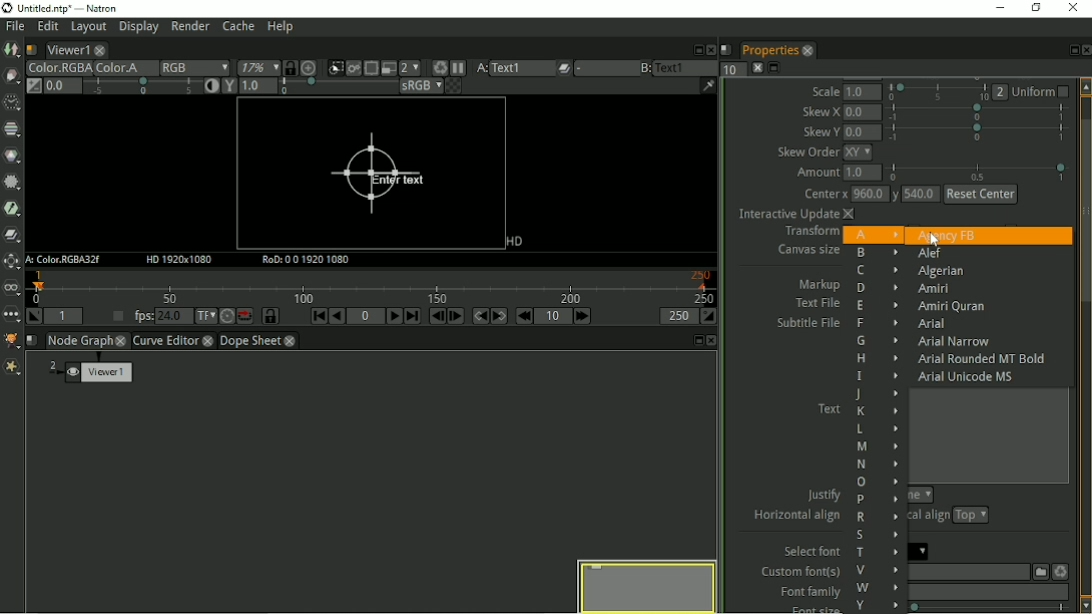 The image size is (1092, 614). Describe the element at coordinates (921, 196) in the screenshot. I see `540` at that location.